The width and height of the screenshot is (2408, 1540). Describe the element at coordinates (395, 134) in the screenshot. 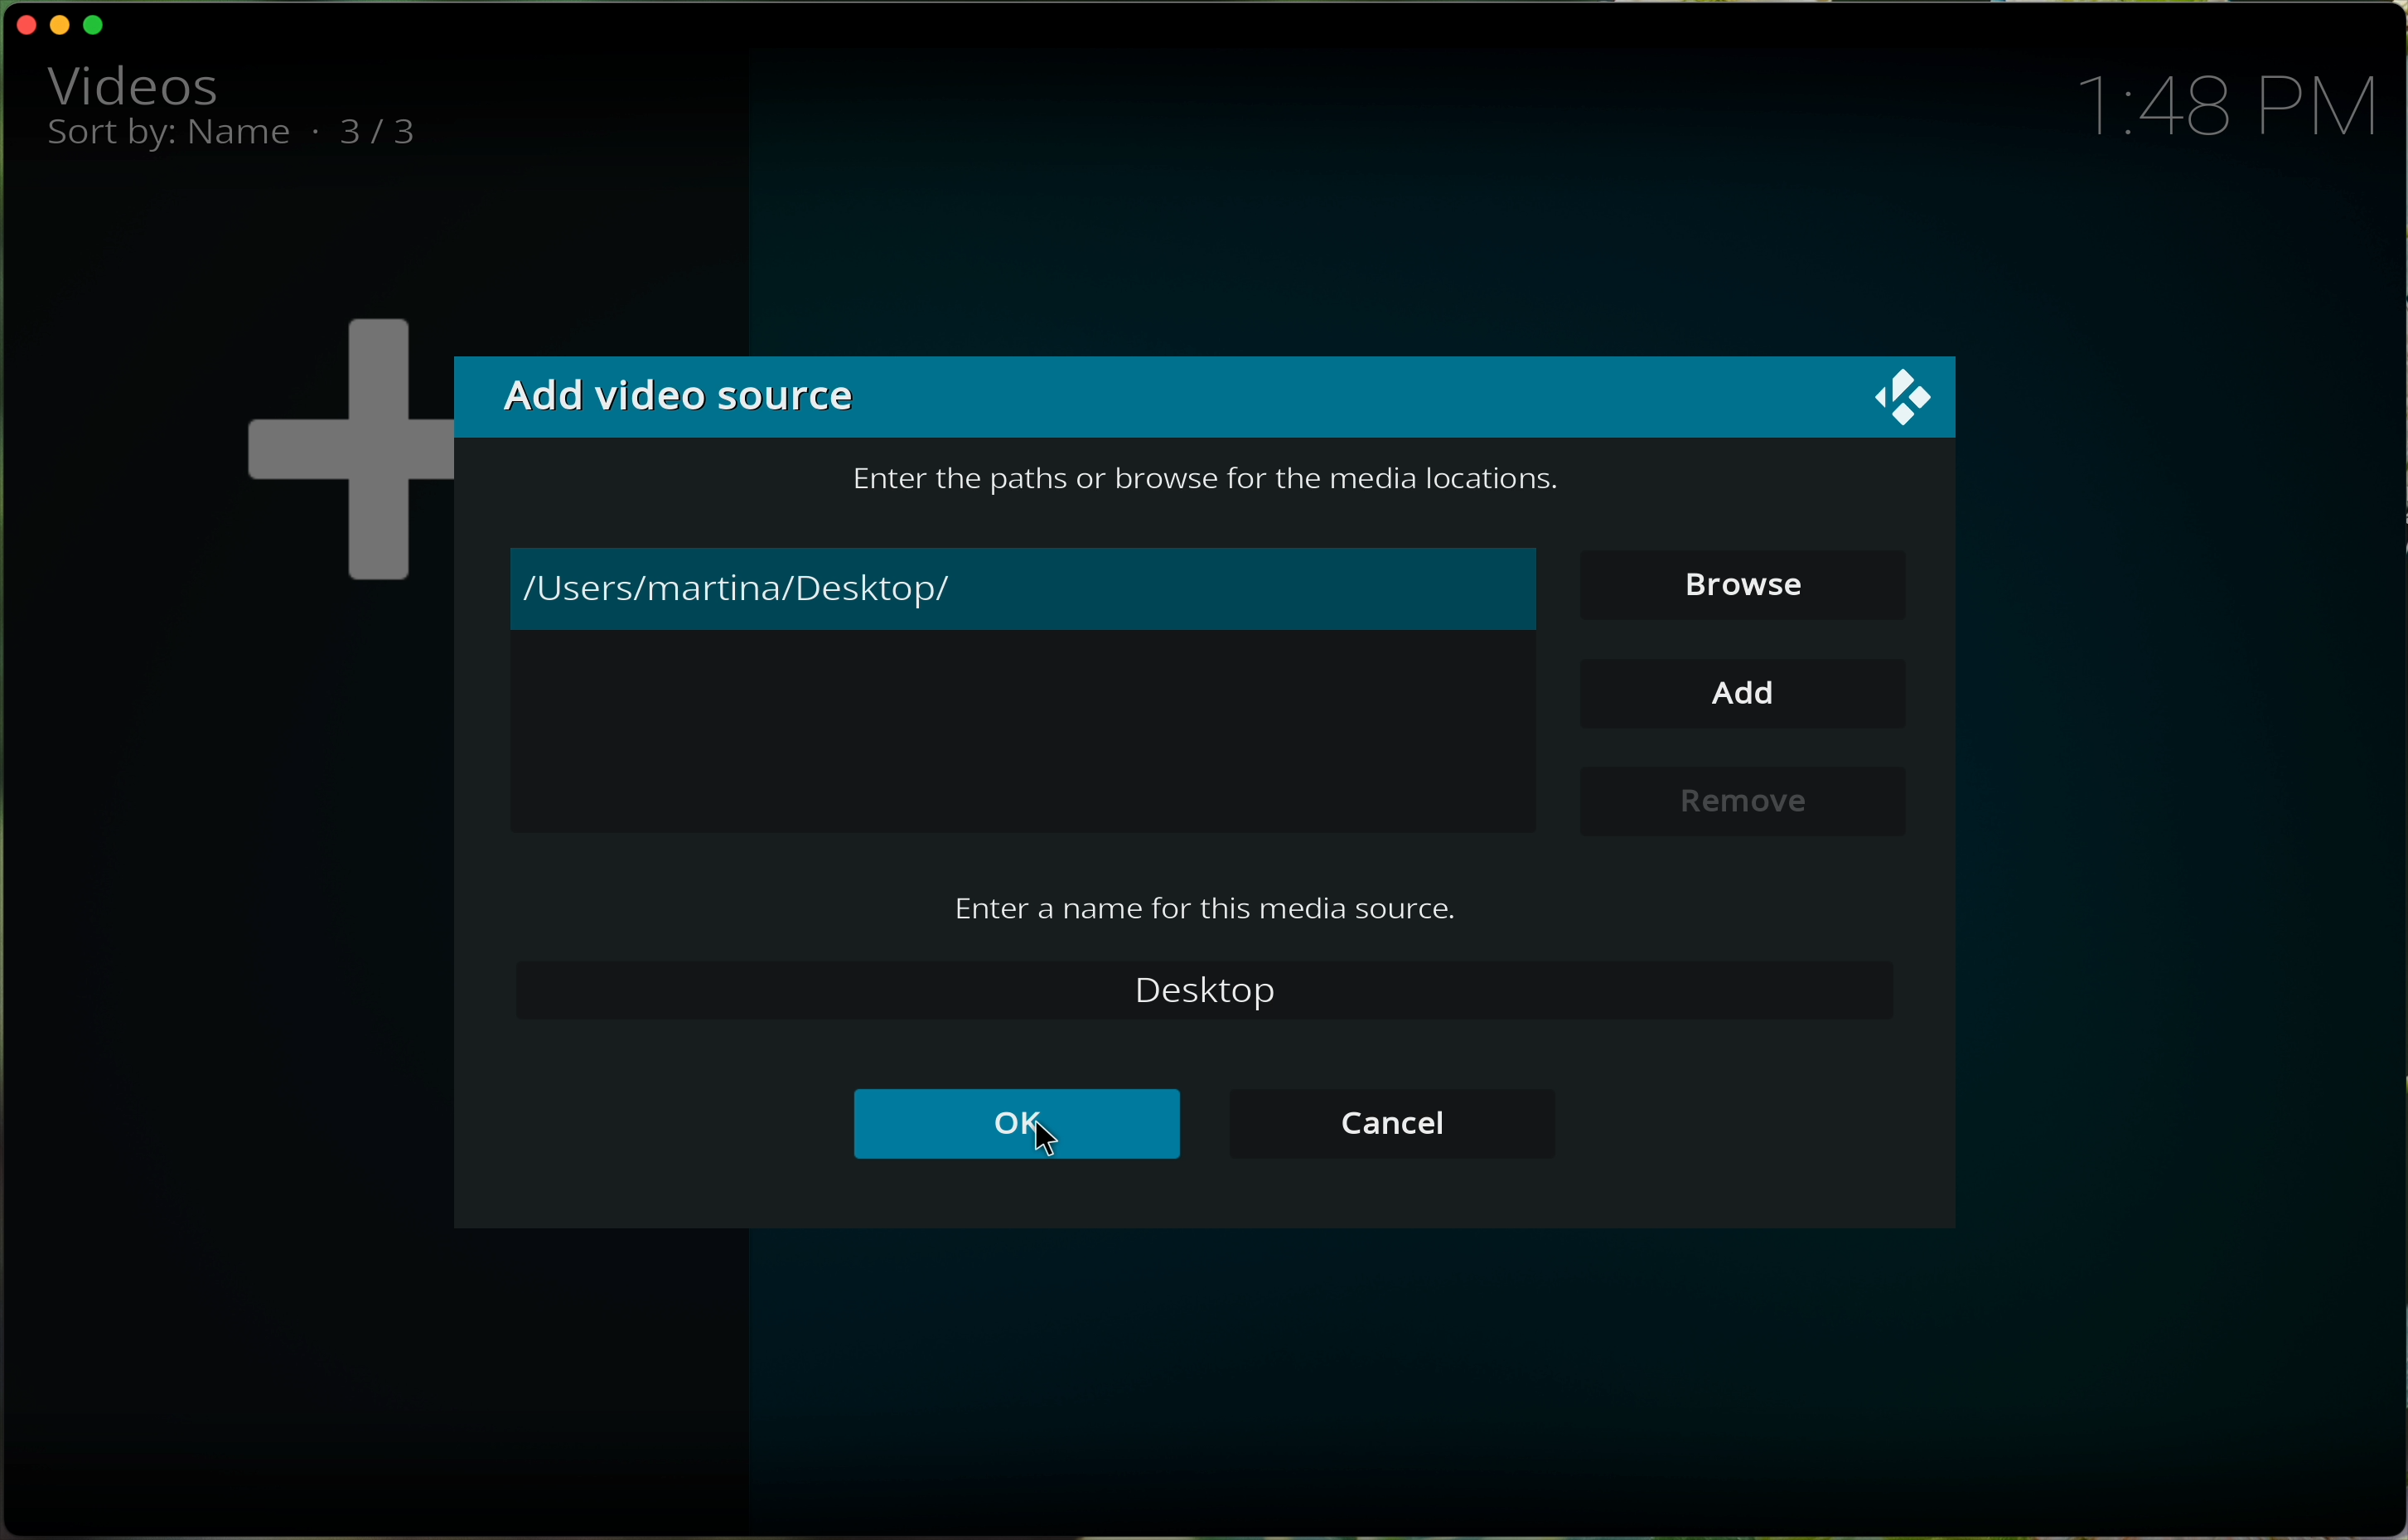

I see `3/3` at that location.